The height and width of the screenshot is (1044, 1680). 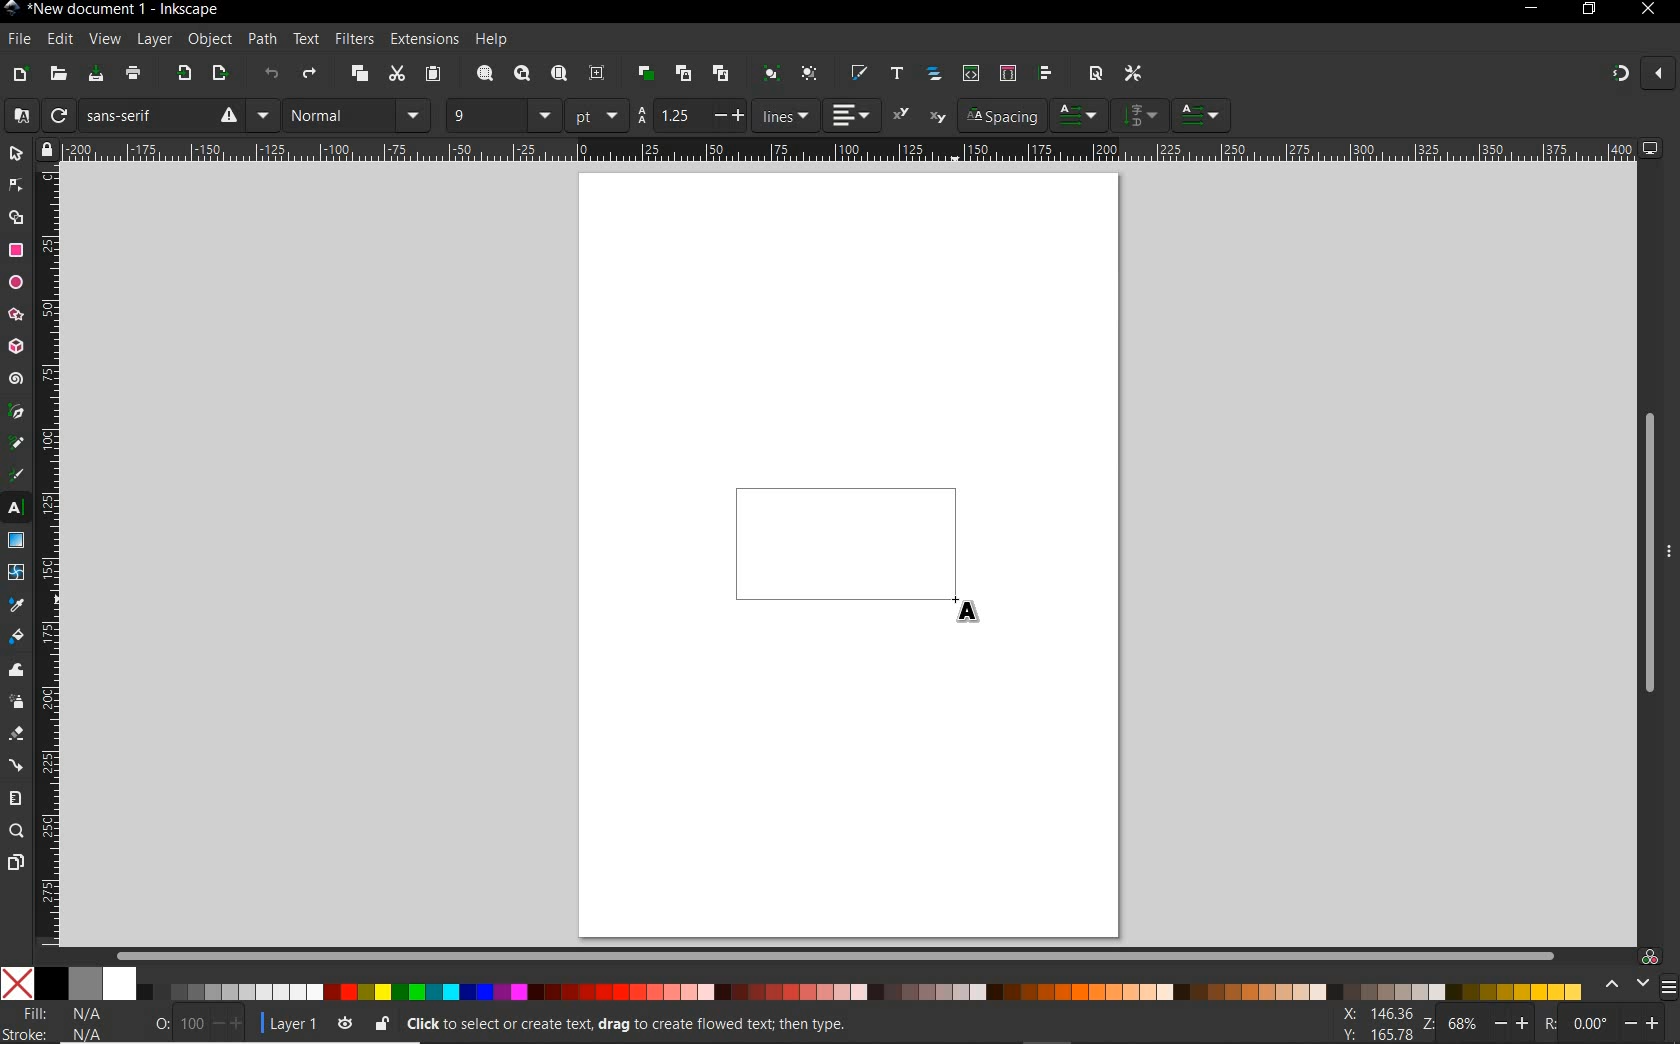 I want to click on duplicate, so click(x=646, y=70).